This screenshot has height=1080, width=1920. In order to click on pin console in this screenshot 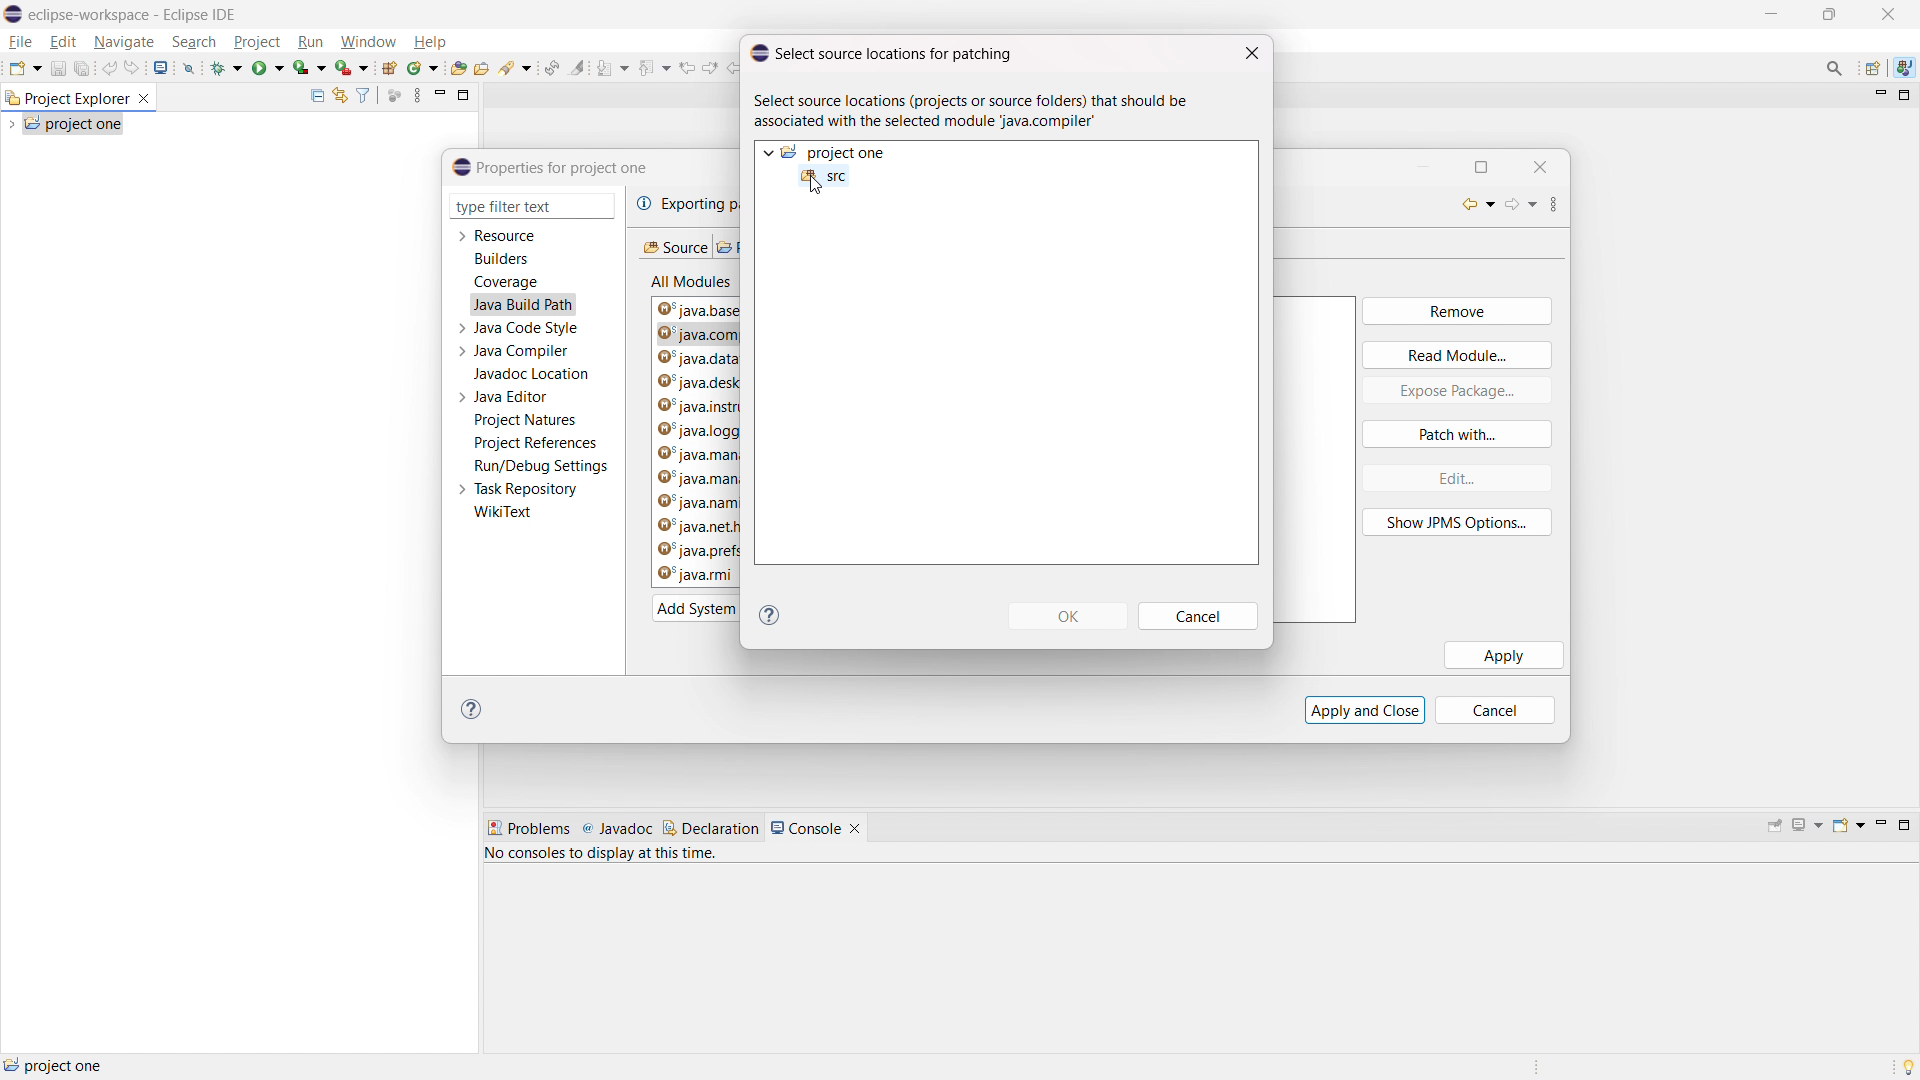, I will do `click(1775, 827)`.